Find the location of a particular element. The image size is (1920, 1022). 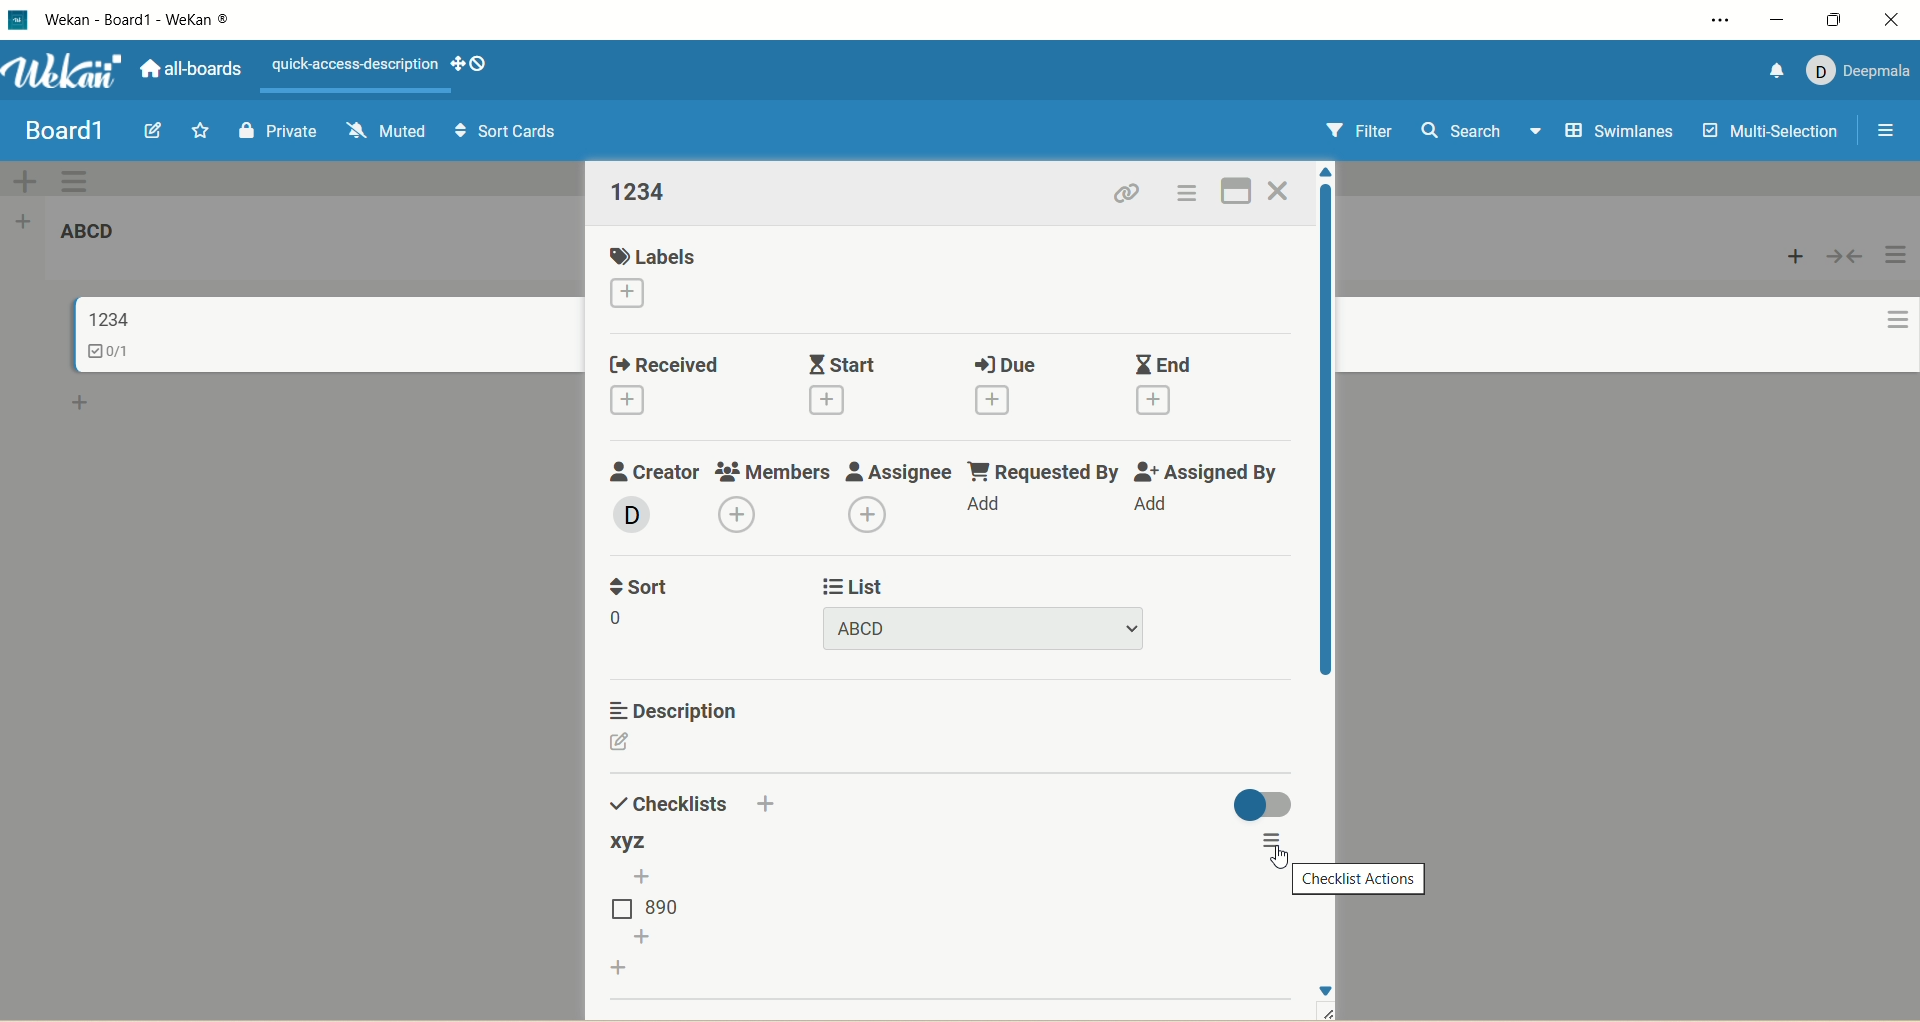

assignee is located at coordinates (898, 469).